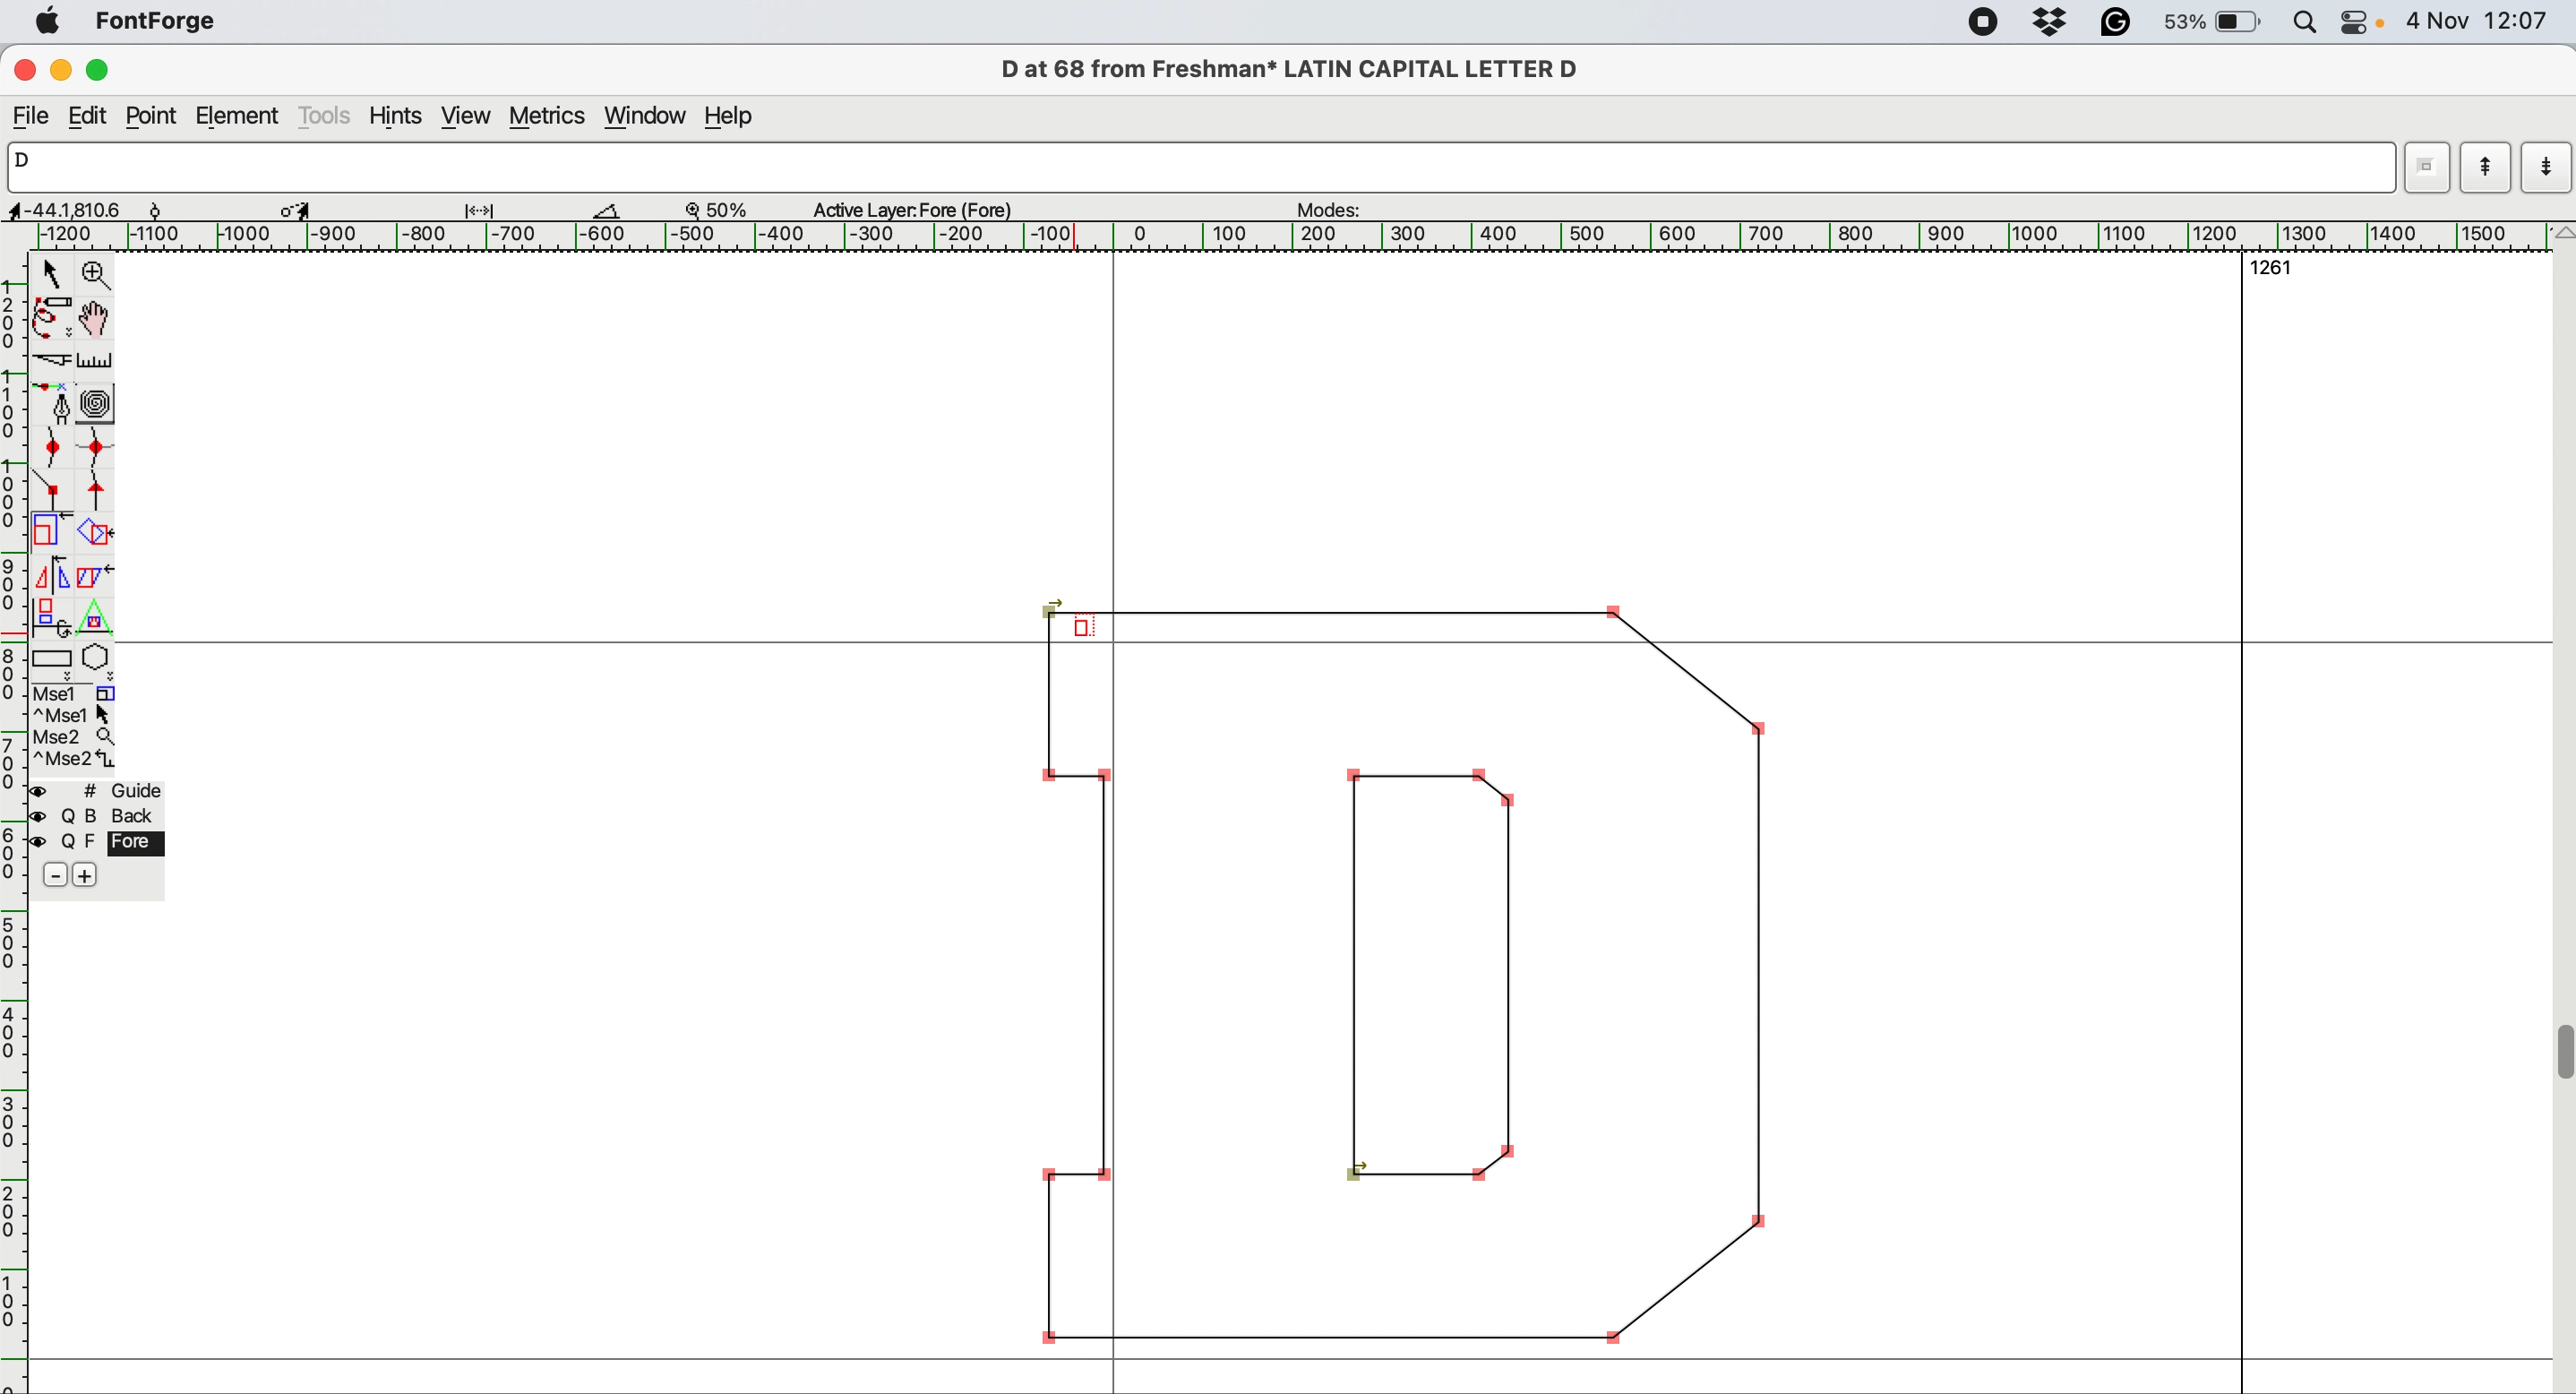 The height and width of the screenshot is (1394, 2576). I want to click on D, so click(1187, 167).